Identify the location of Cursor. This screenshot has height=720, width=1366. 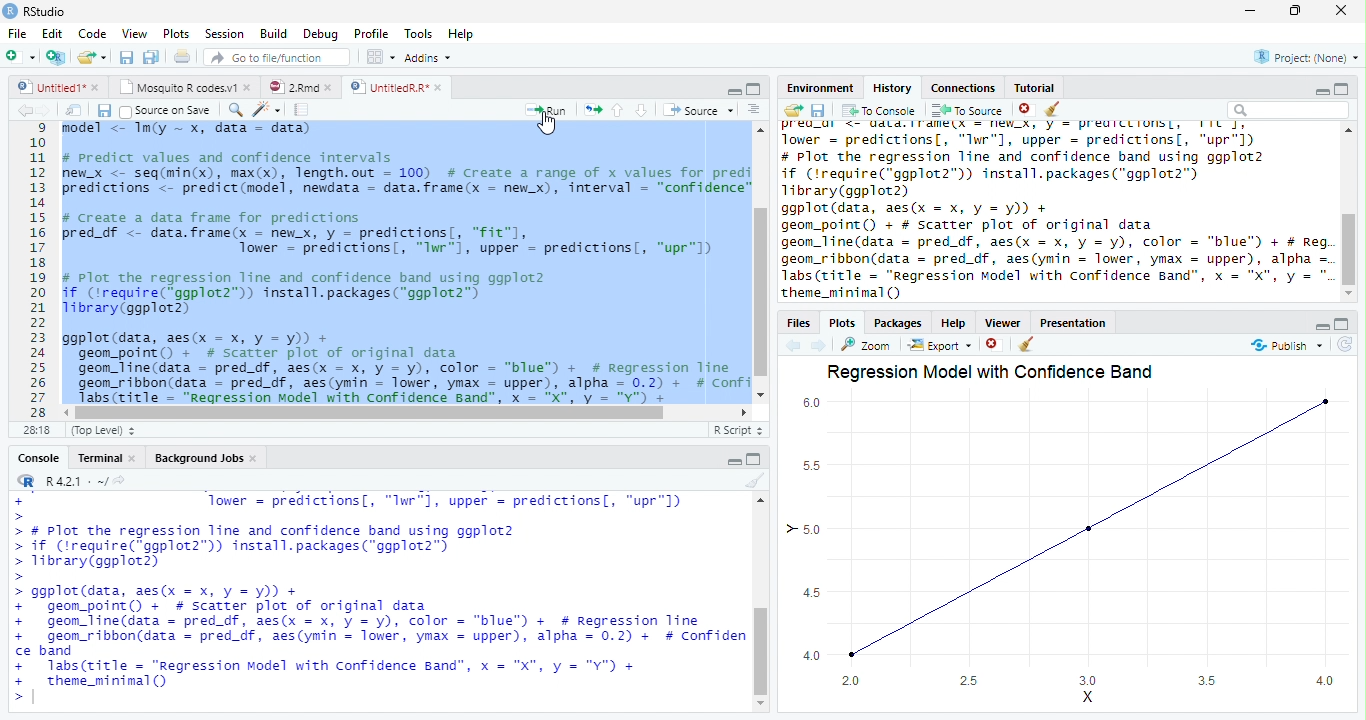
(551, 129).